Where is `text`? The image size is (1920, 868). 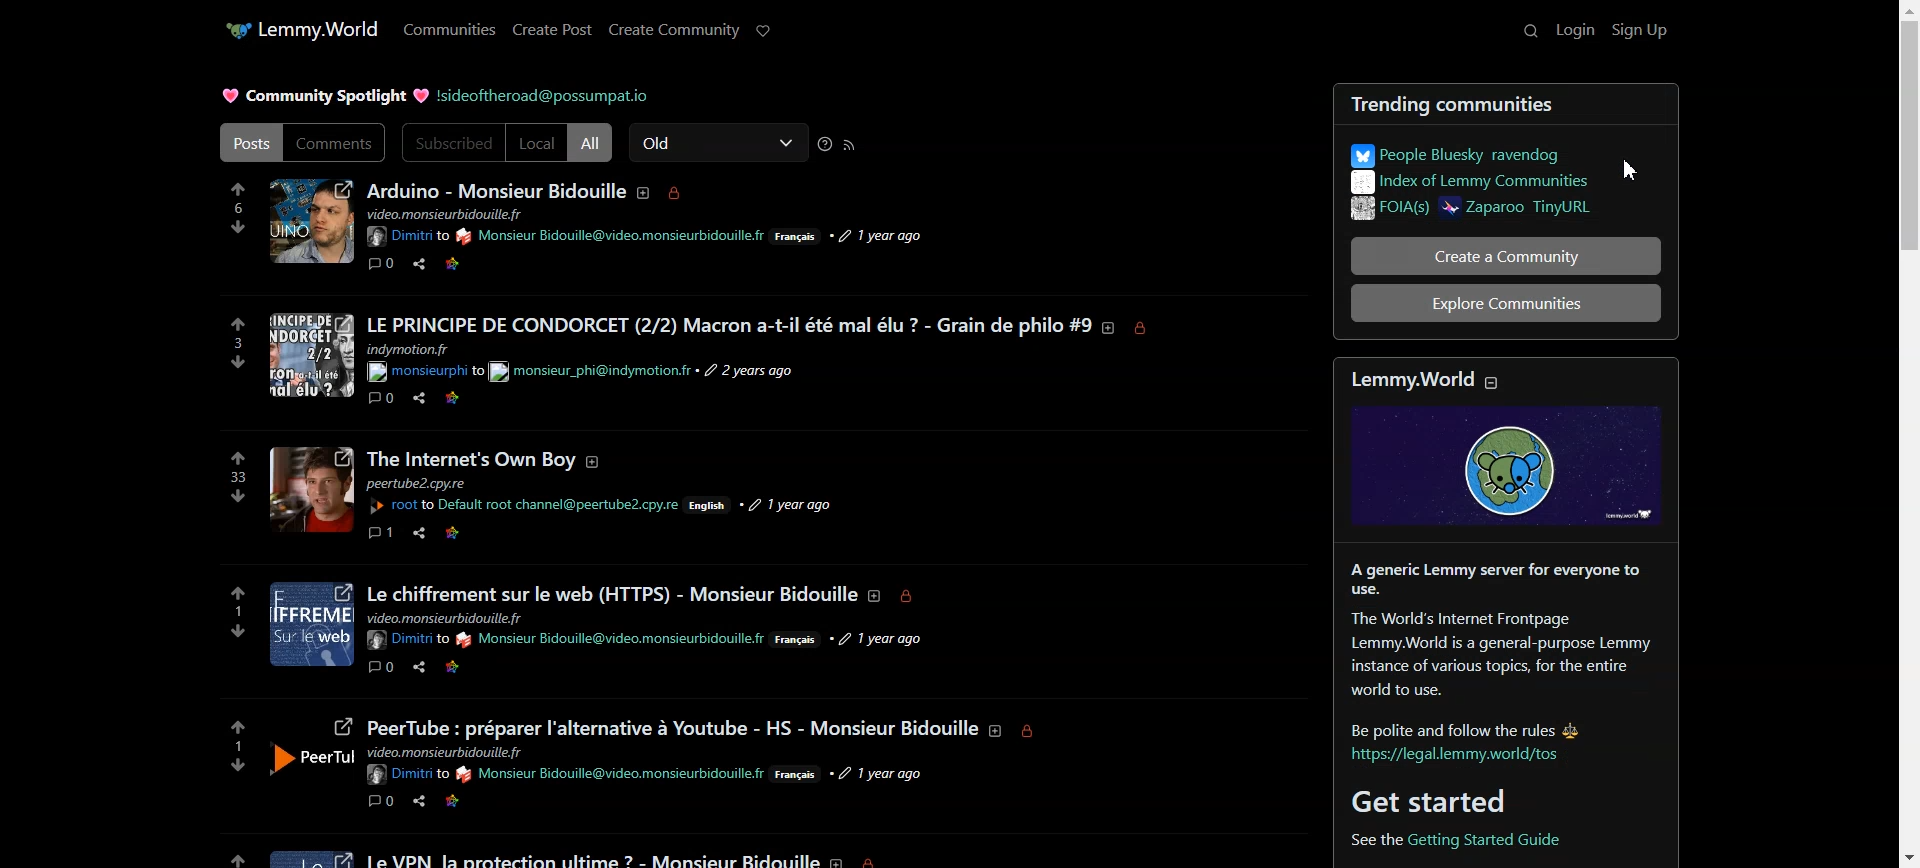
text is located at coordinates (451, 214).